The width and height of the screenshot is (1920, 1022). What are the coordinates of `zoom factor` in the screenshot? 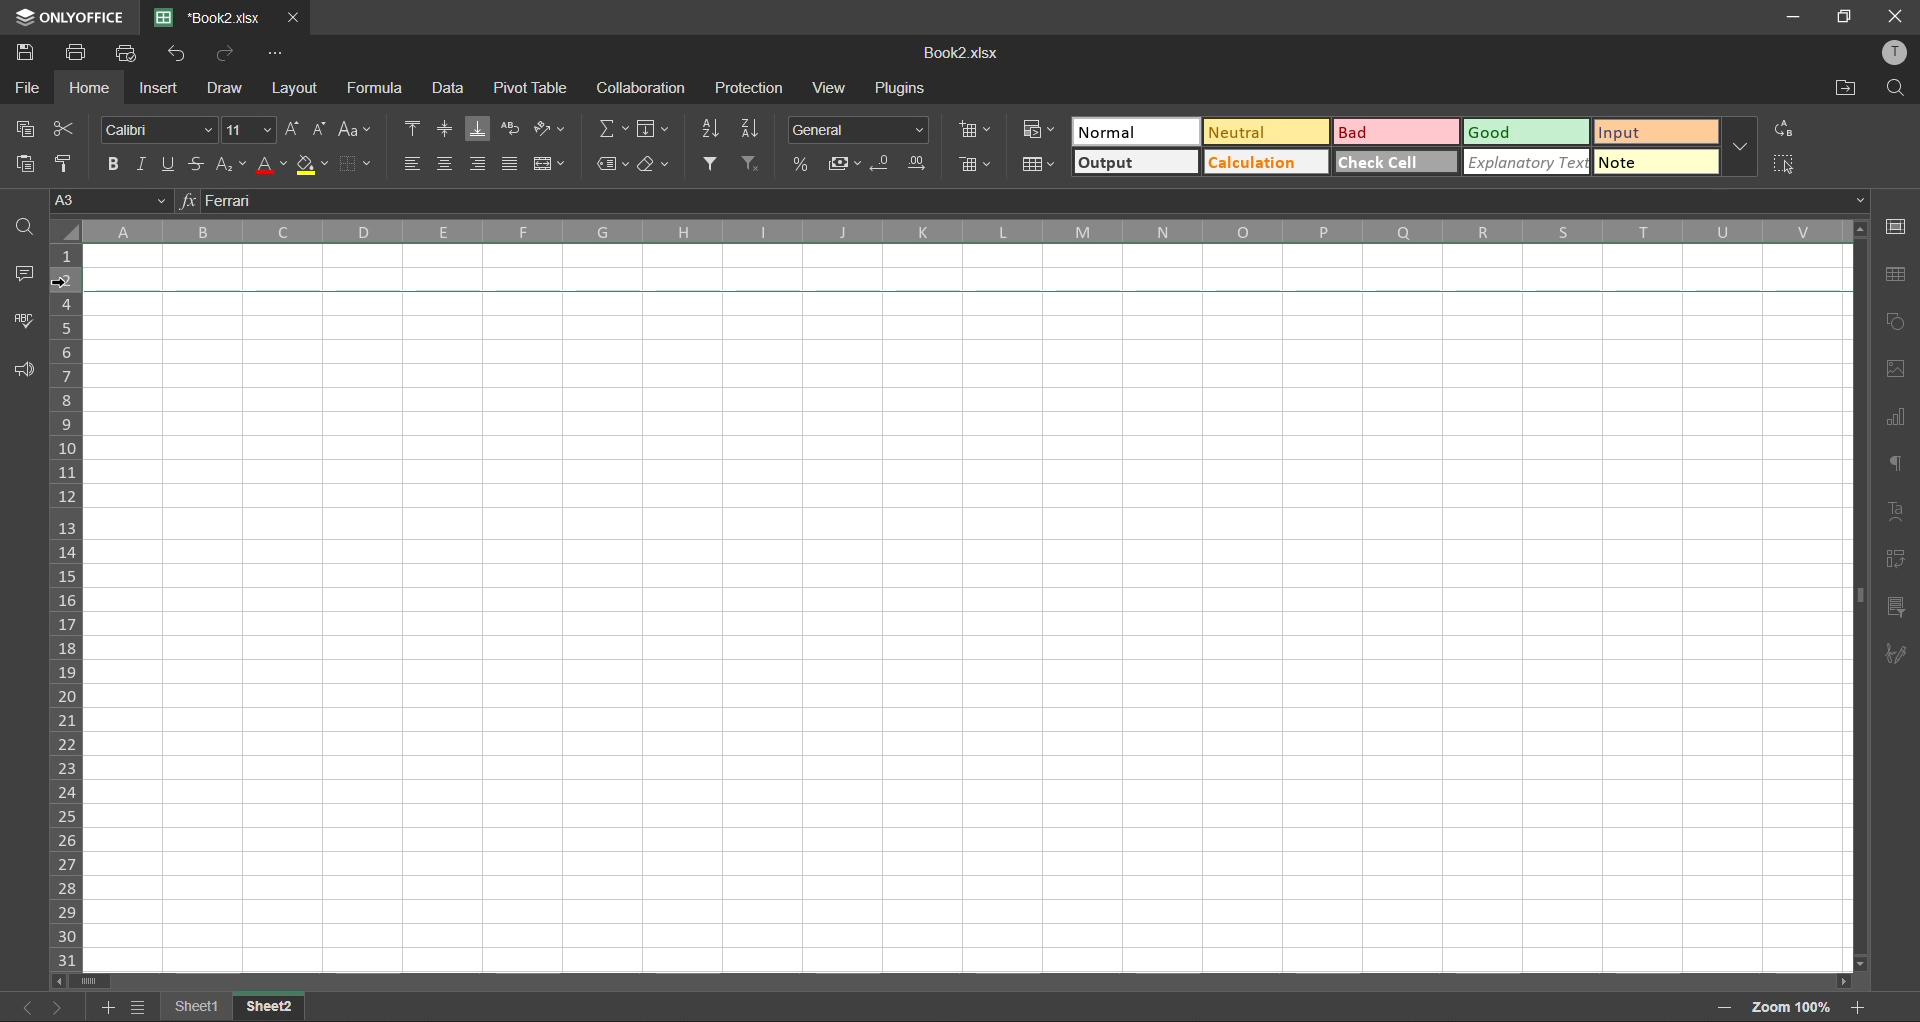 It's located at (1791, 1007).